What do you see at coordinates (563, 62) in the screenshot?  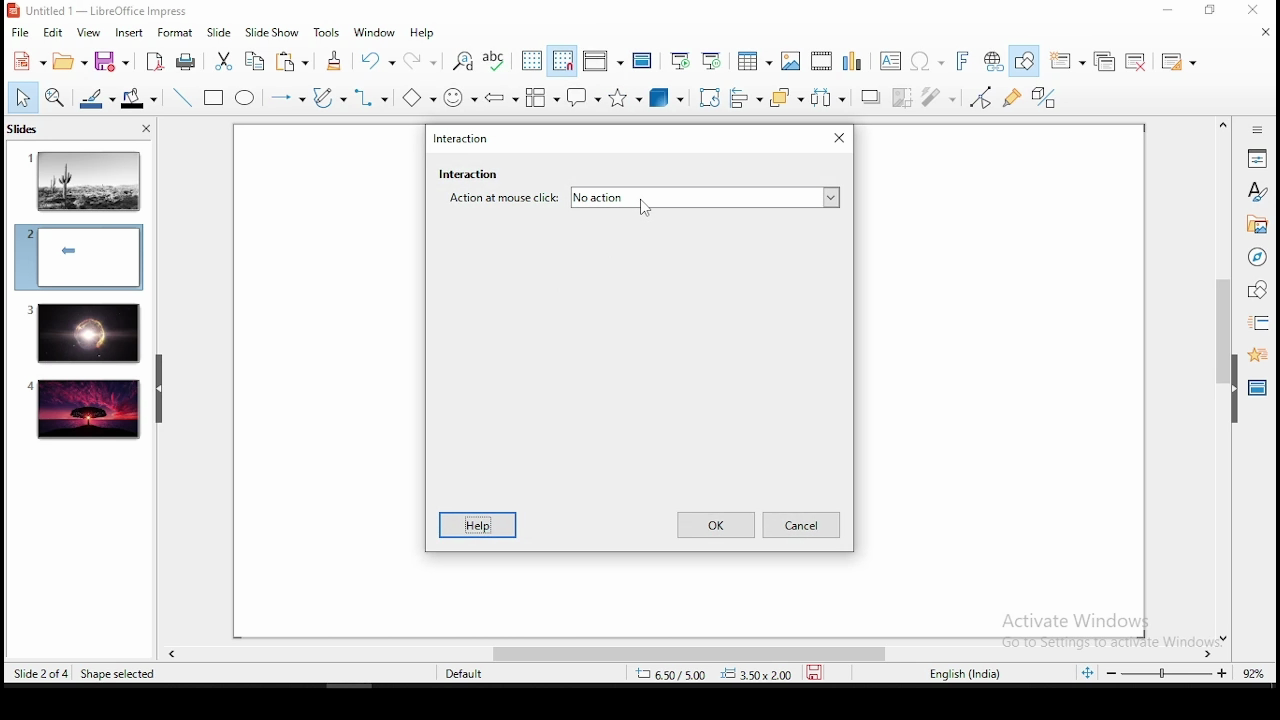 I see `snap to grid` at bounding box center [563, 62].